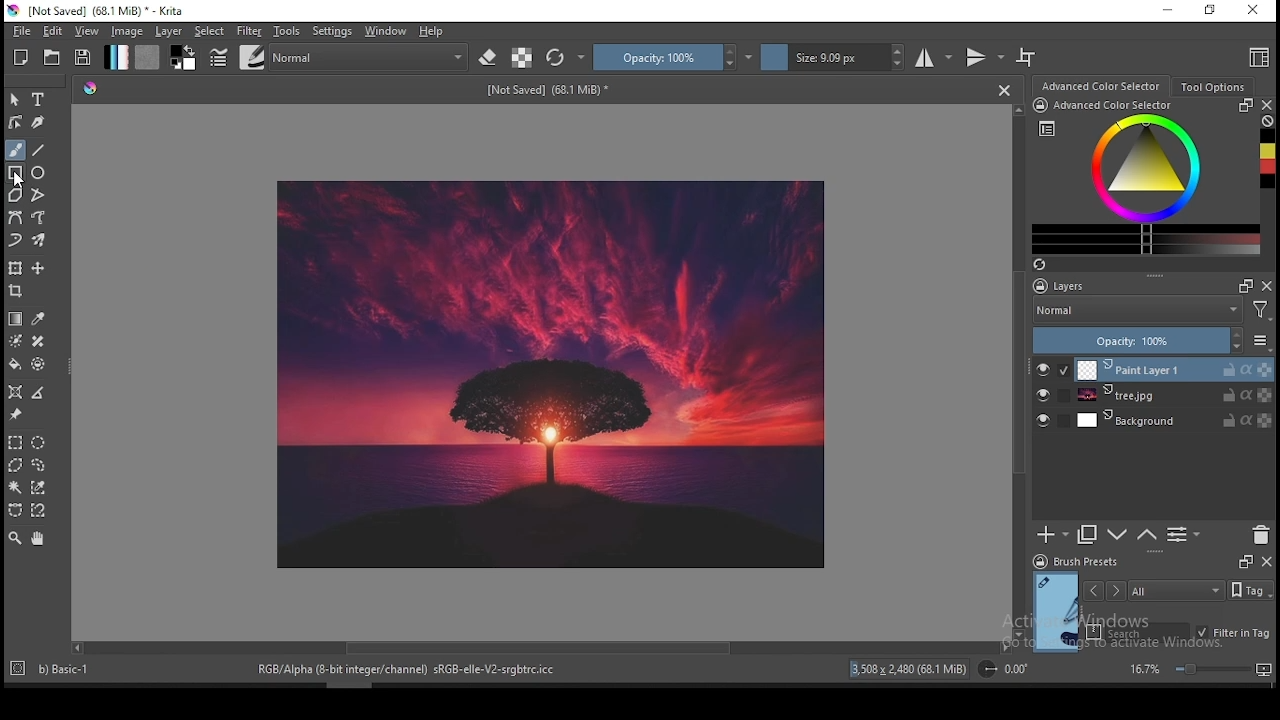 The height and width of the screenshot is (720, 1280). I want to click on elliptical selection tool, so click(39, 440).